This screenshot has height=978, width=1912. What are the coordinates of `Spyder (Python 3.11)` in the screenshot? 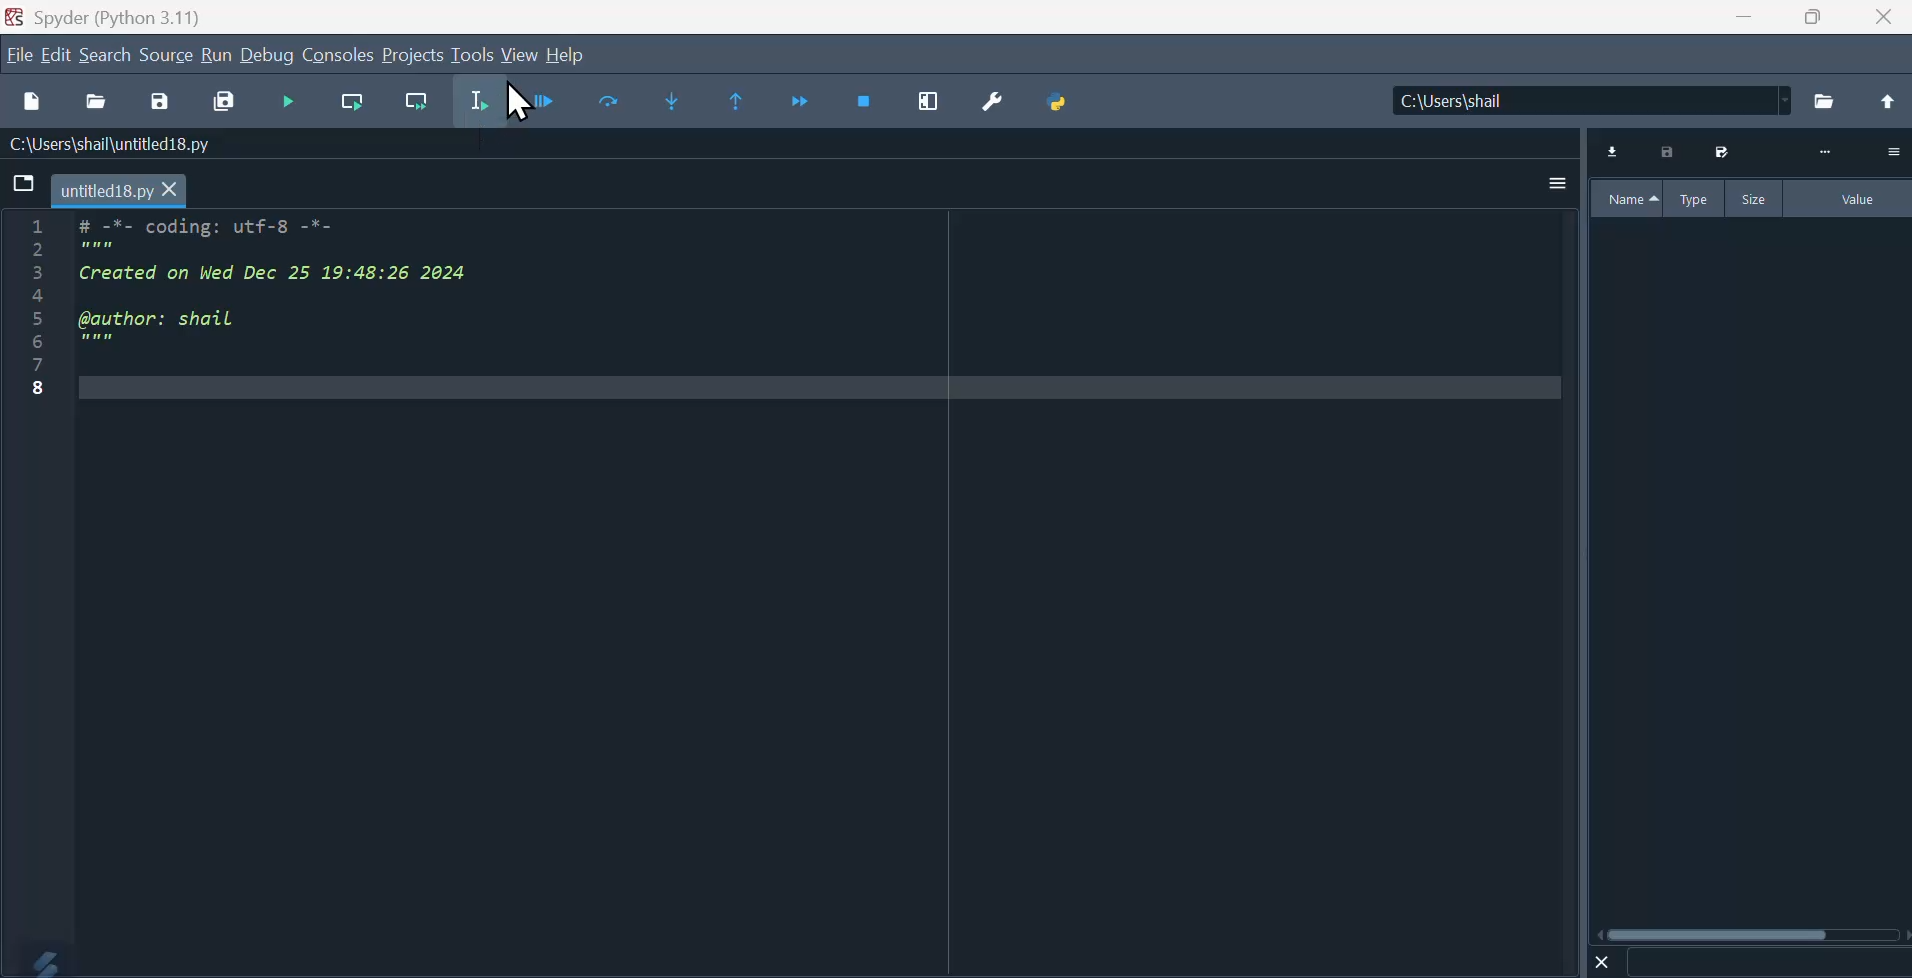 It's located at (103, 15).